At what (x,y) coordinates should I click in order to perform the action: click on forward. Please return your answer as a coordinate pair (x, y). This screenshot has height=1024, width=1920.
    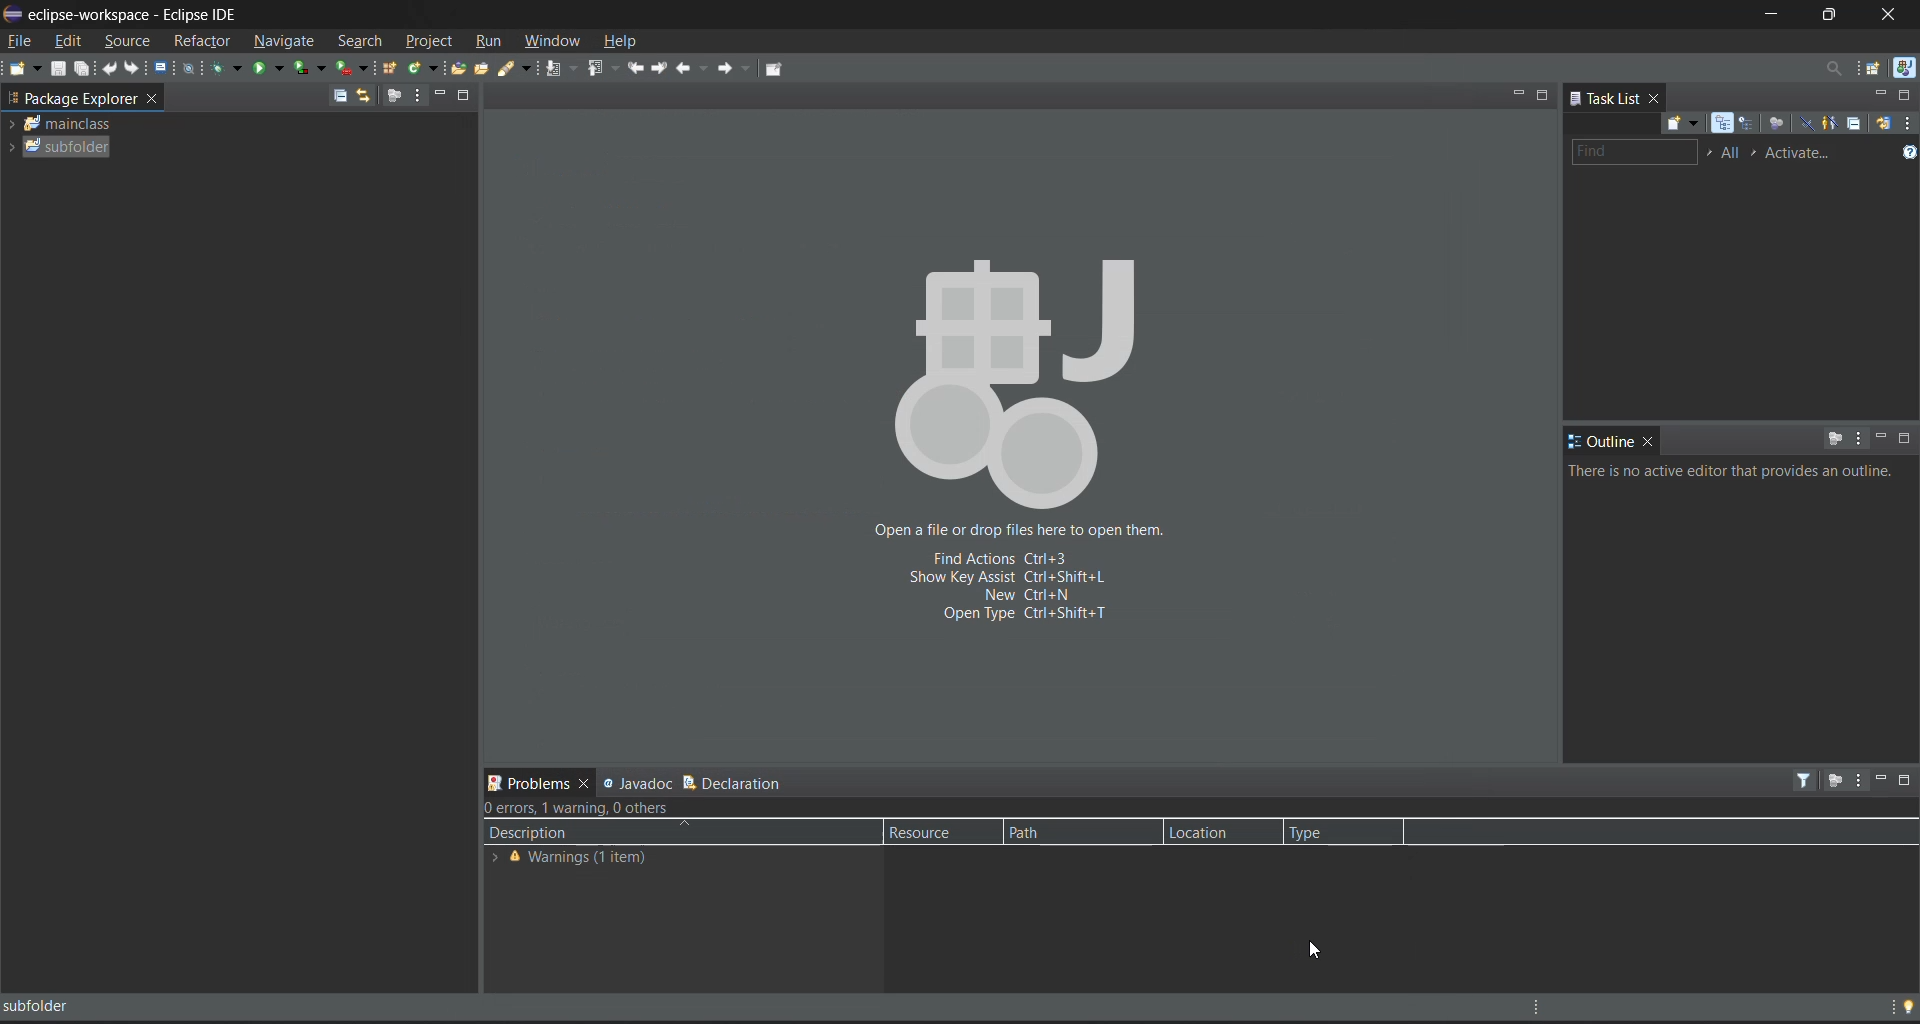
    Looking at the image, I should click on (739, 71).